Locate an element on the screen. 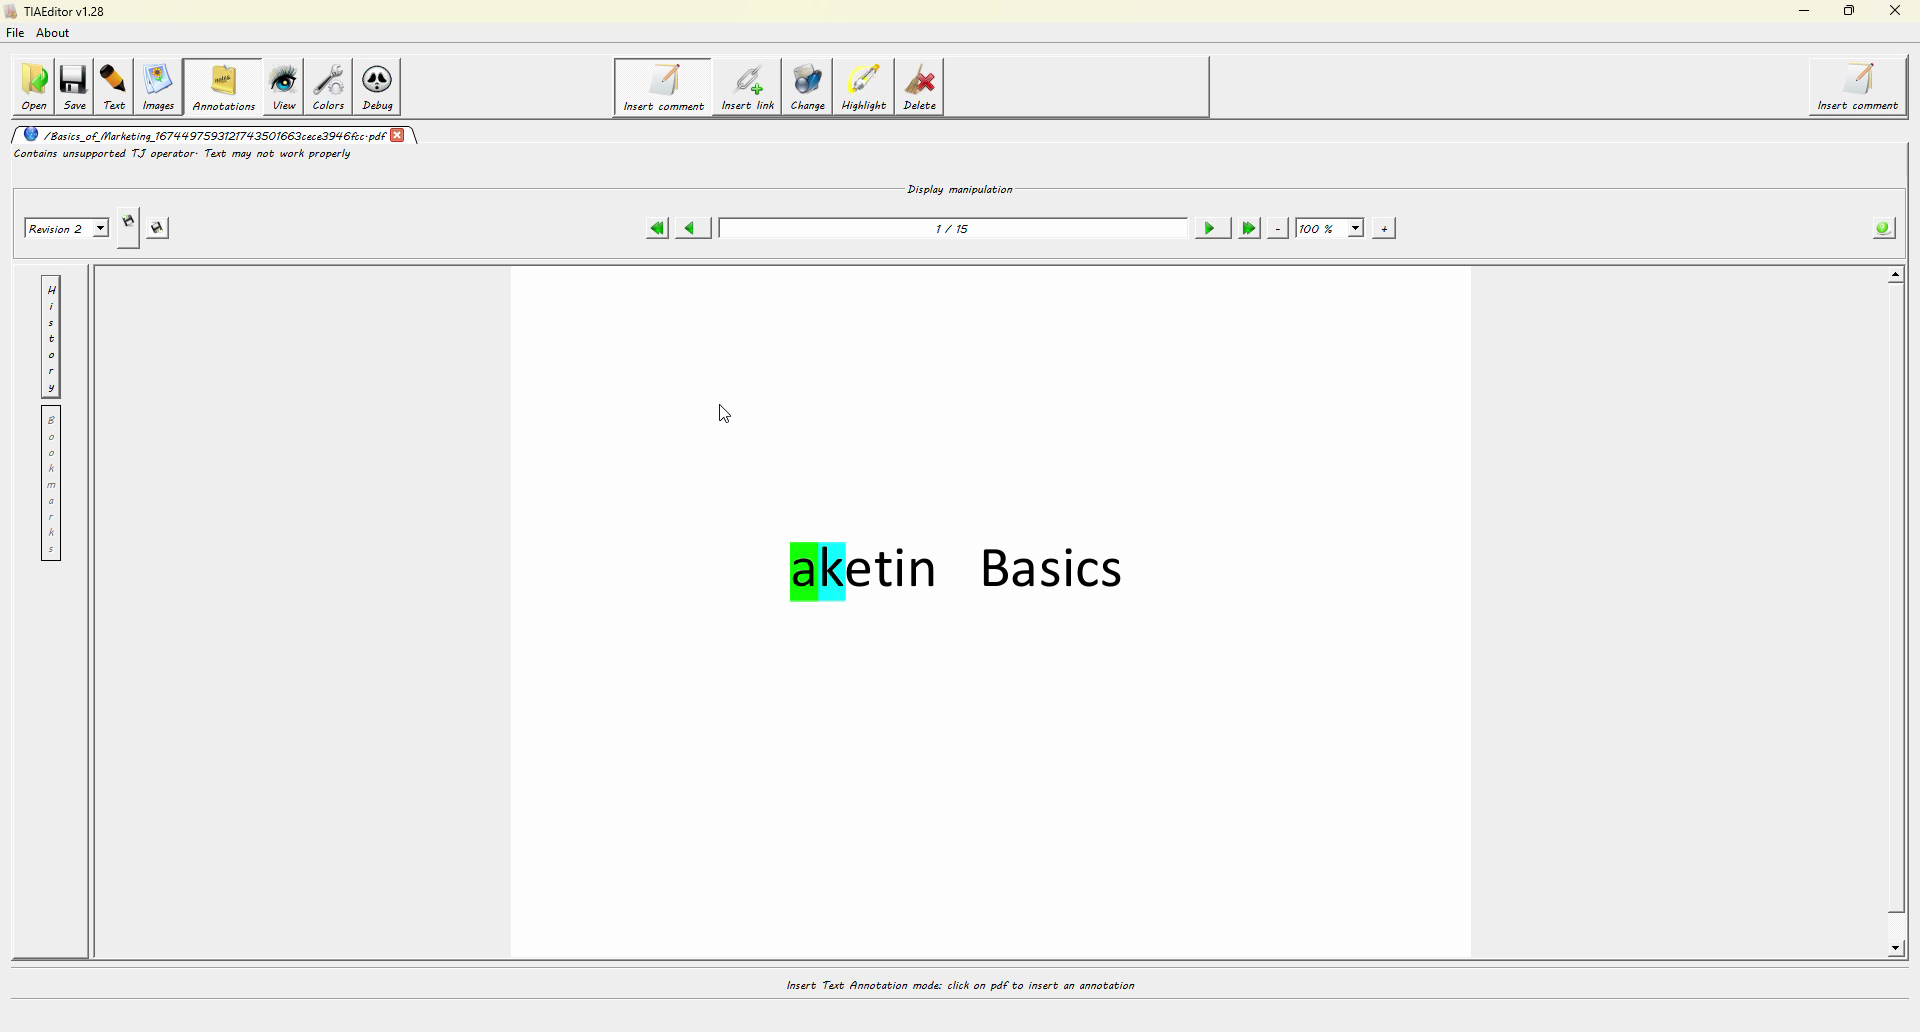  display manipulation is located at coordinates (961, 187).